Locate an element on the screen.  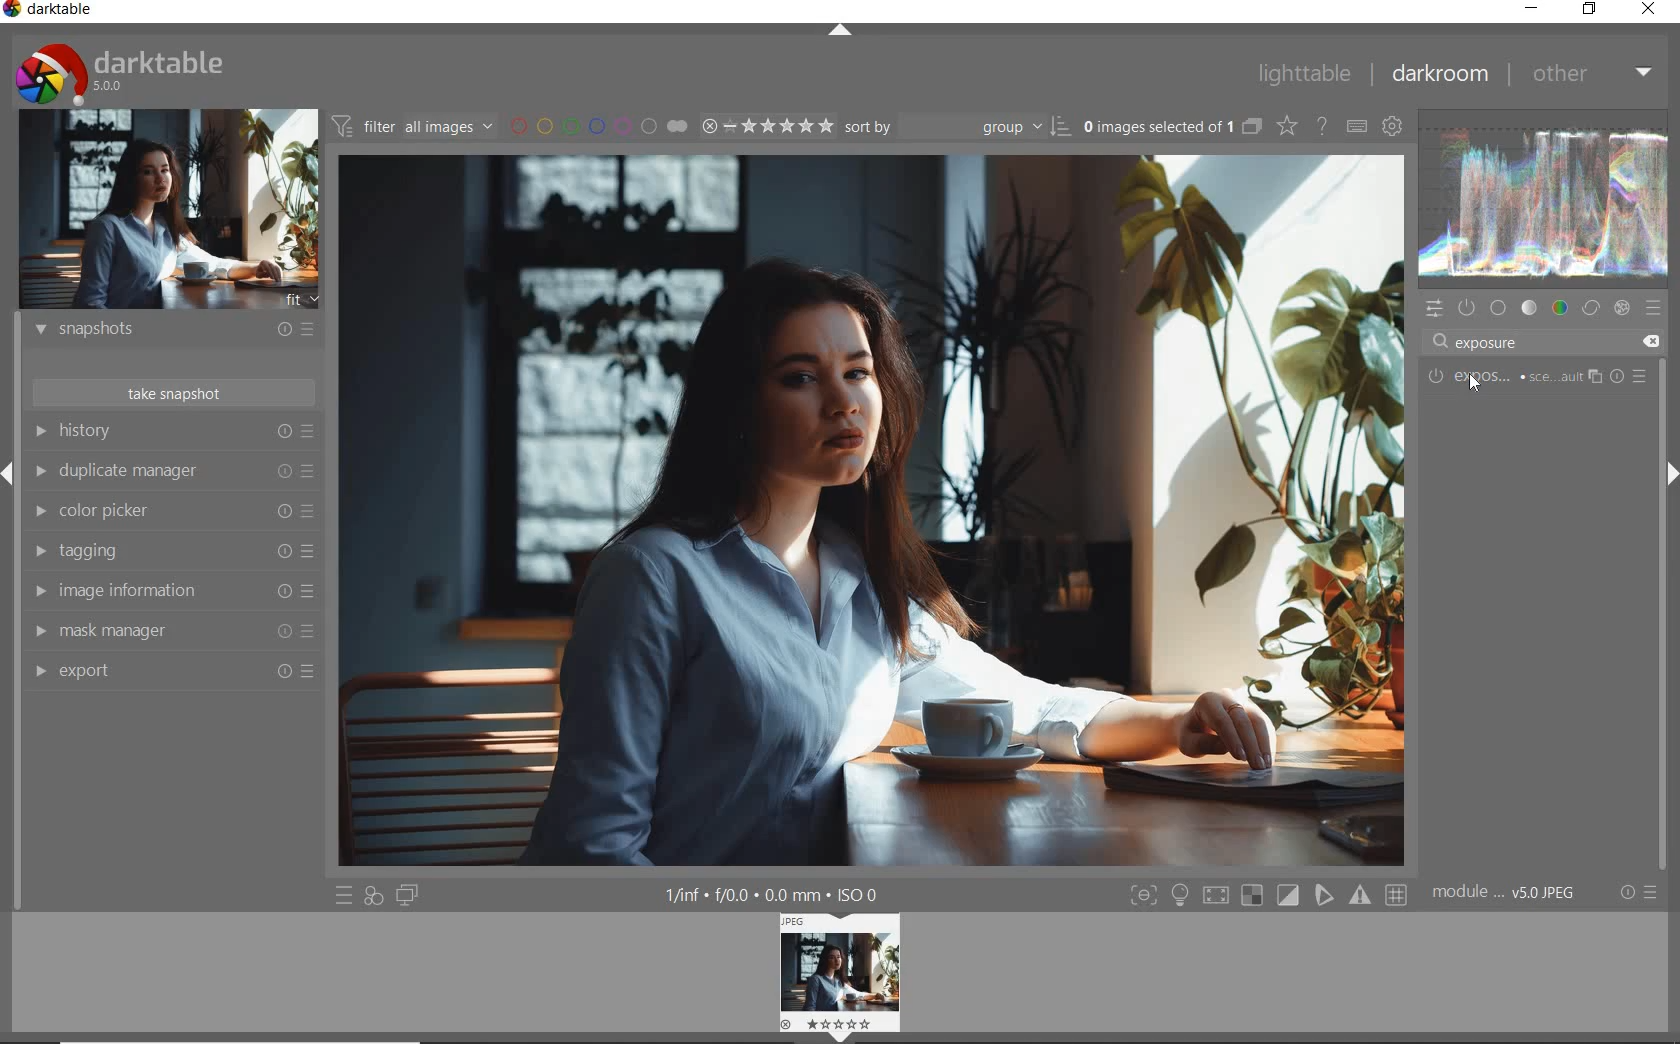
mask manager is located at coordinates (170, 629).